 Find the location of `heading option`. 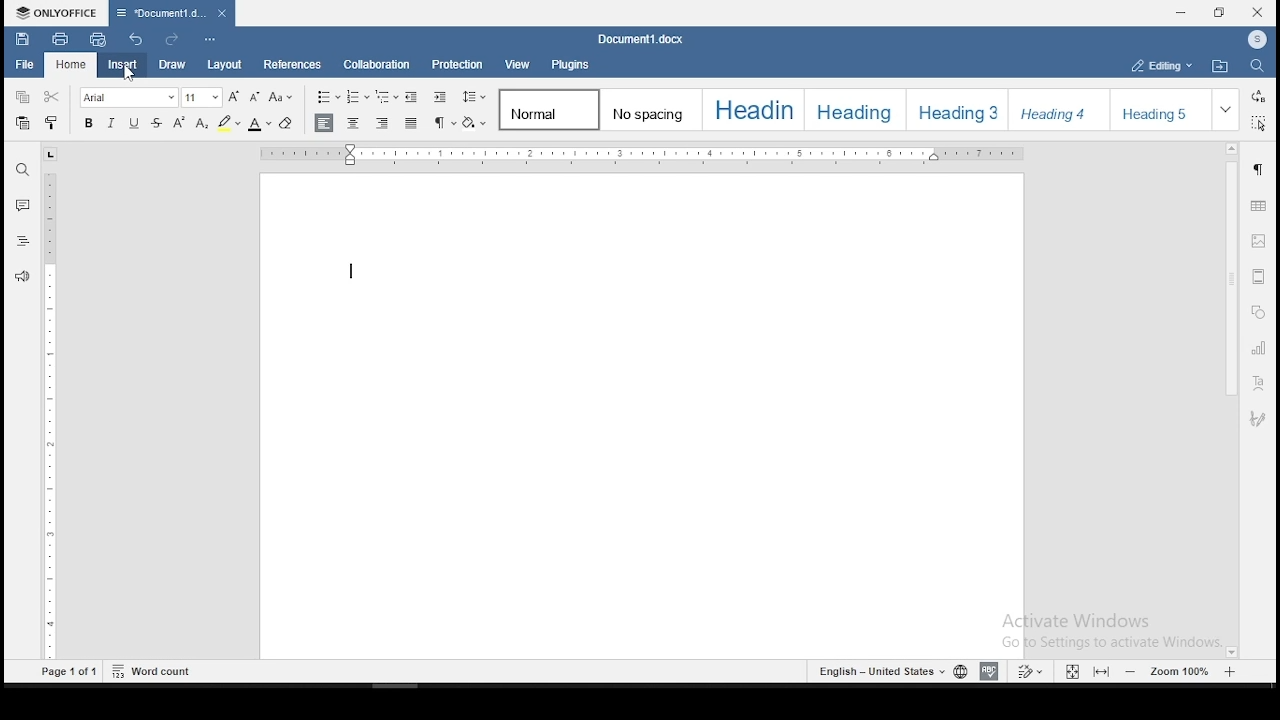

heading option is located at coordinates (1061, 110).